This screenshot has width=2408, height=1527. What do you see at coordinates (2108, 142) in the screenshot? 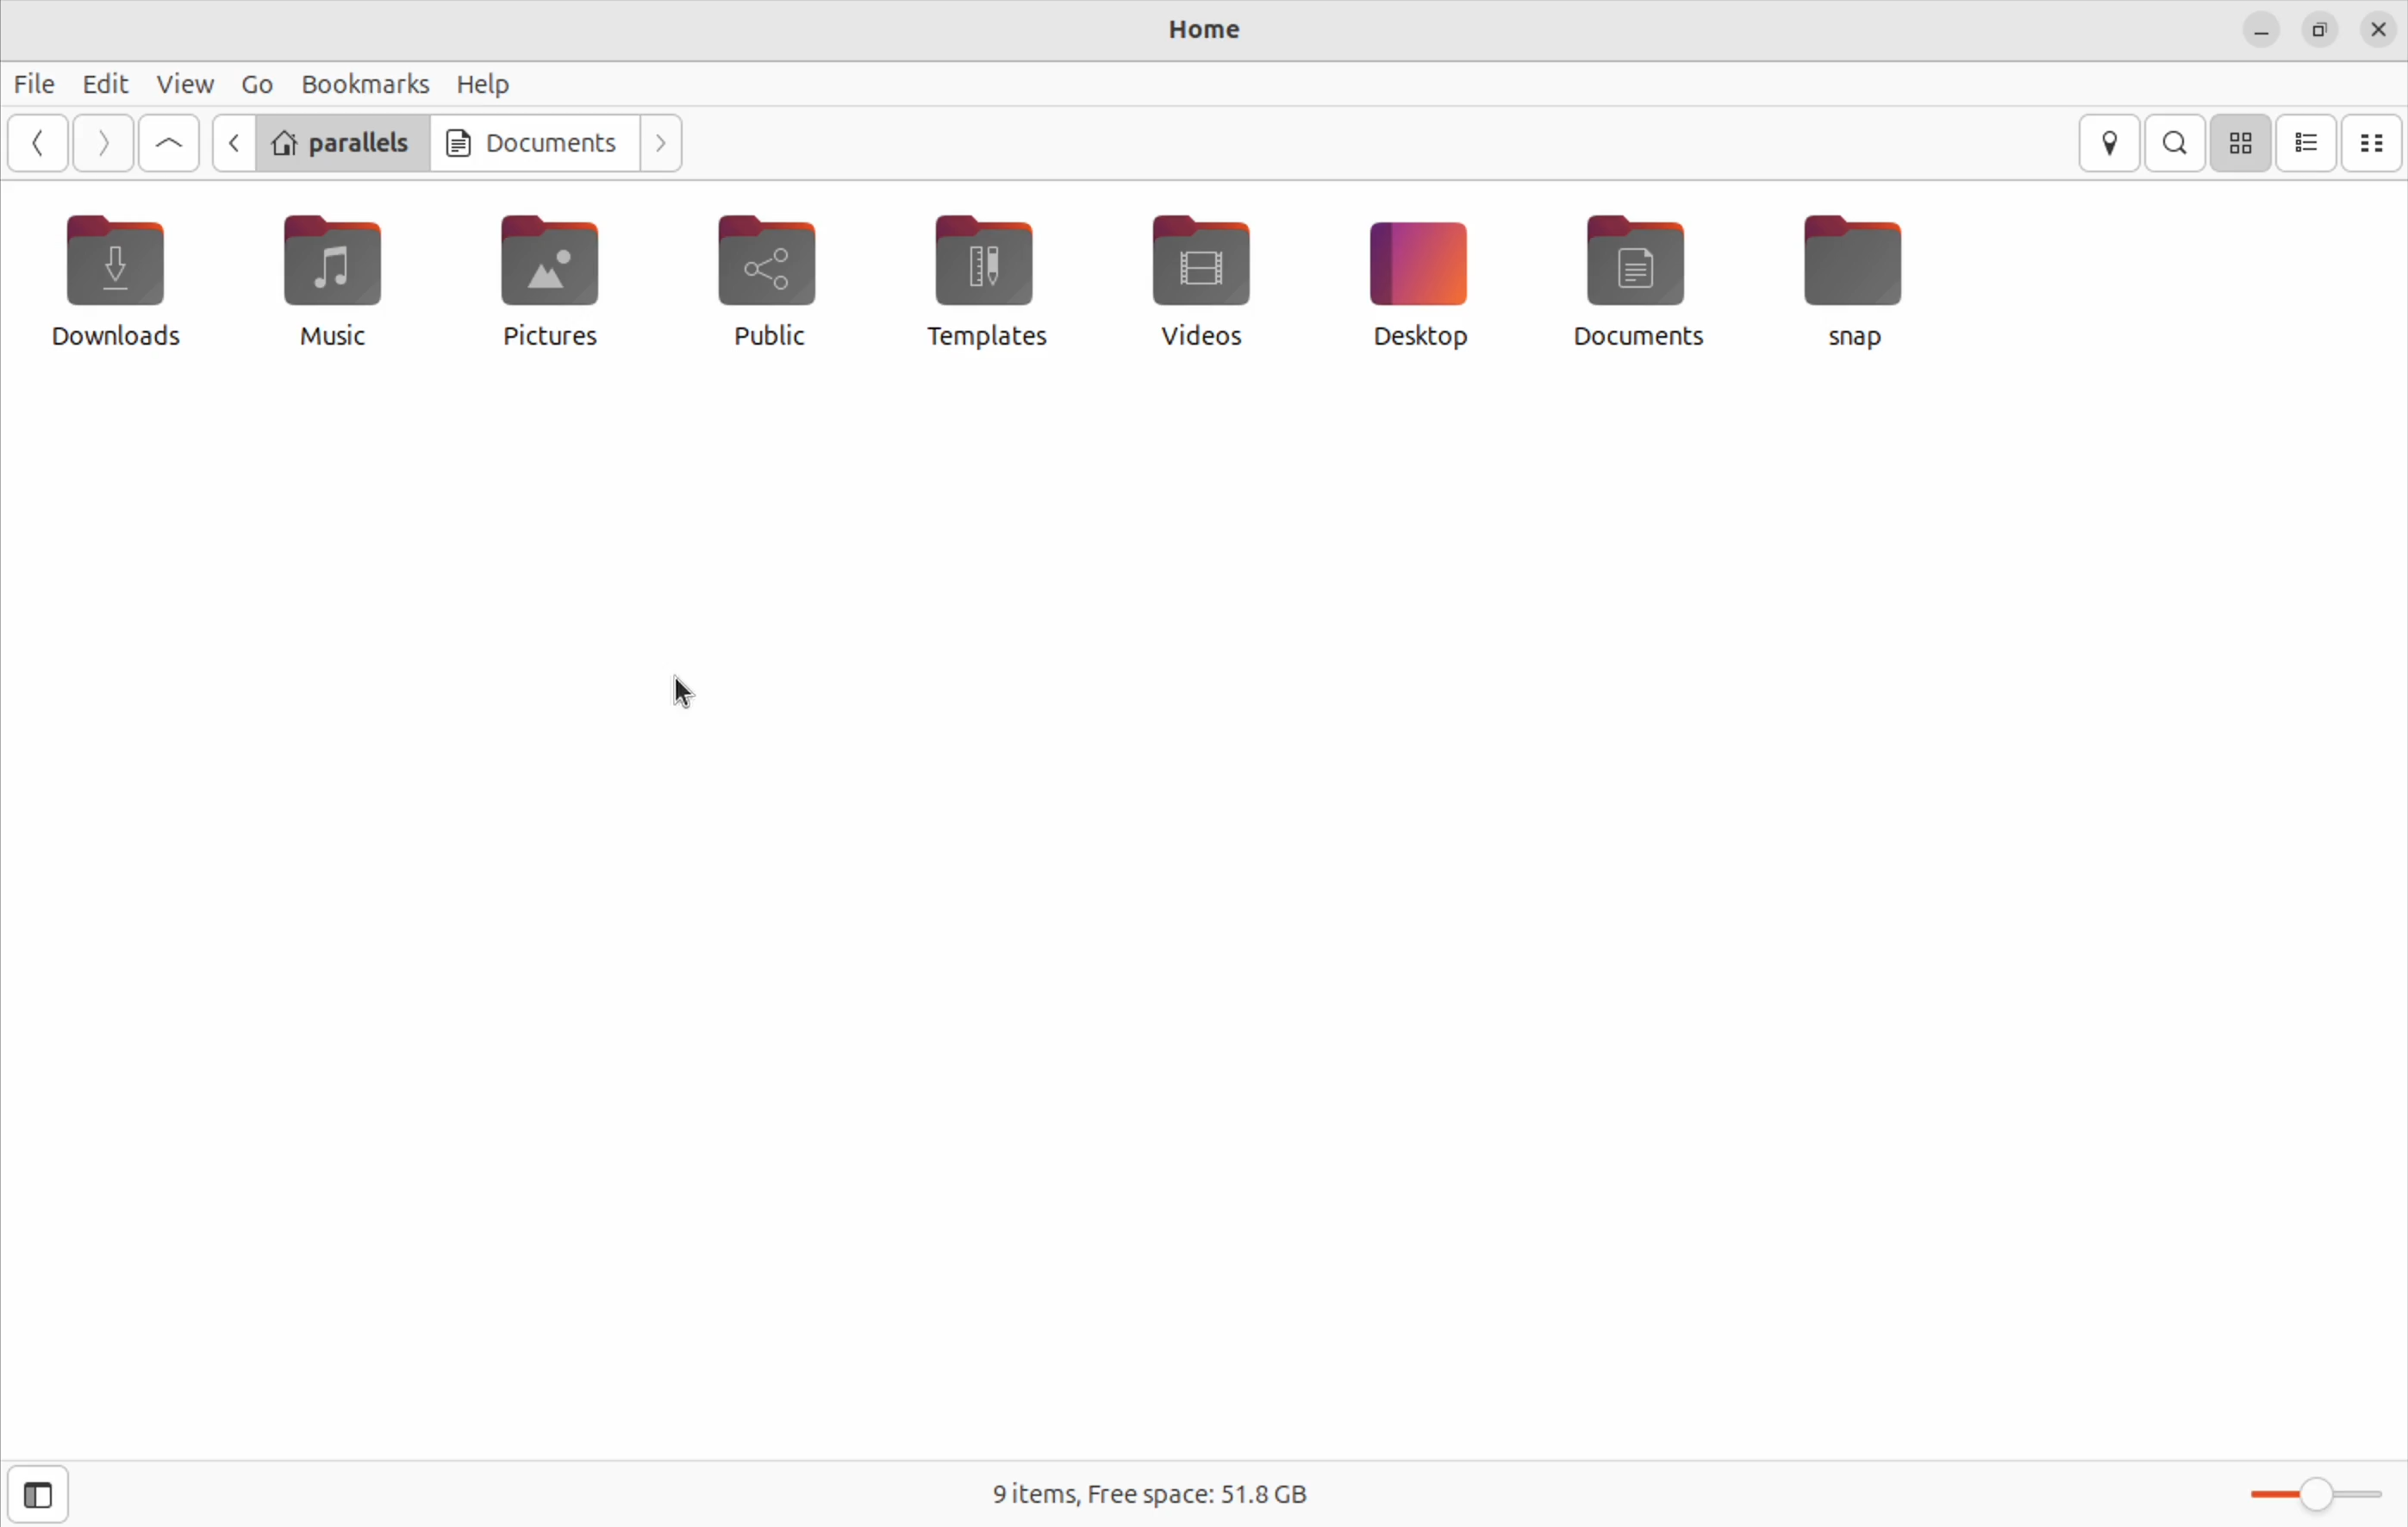
I see `locations` at bounding box center [2108, 142].